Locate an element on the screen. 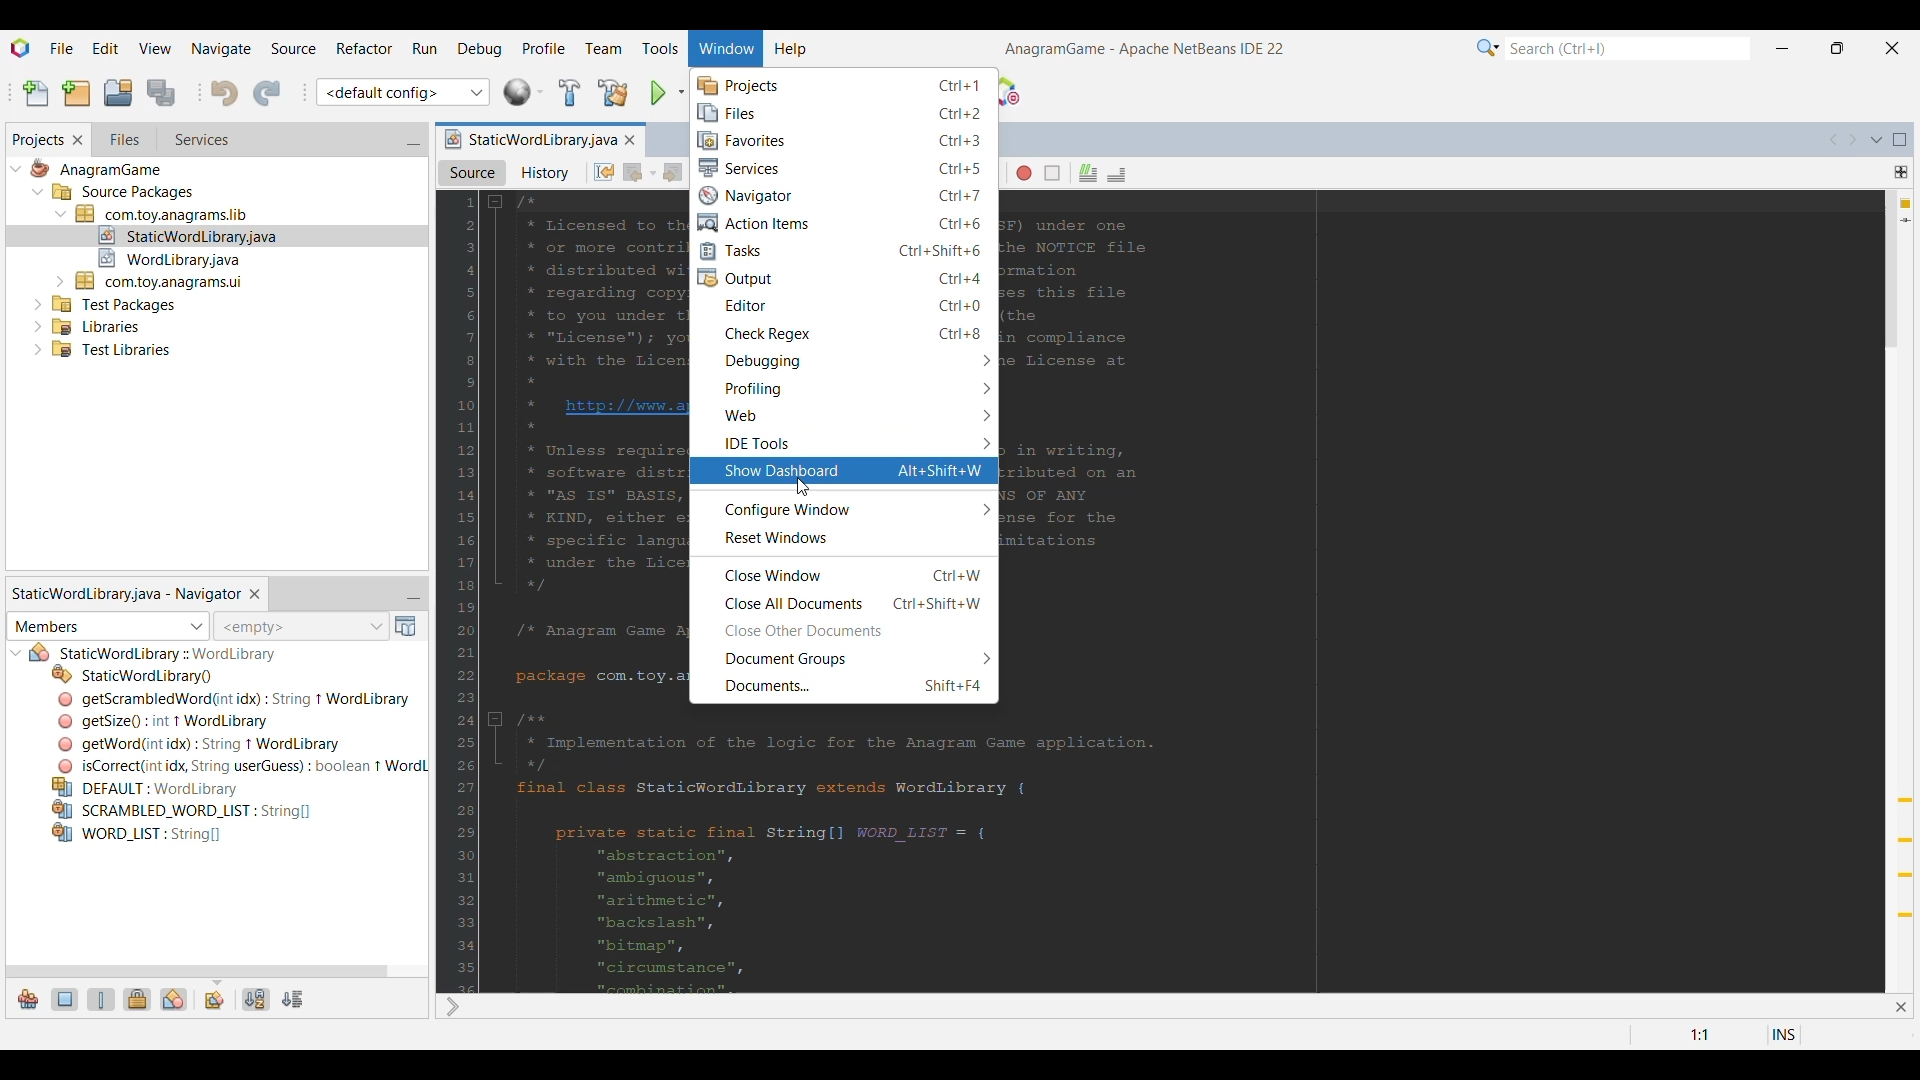   is located at coordinates (96, 171).